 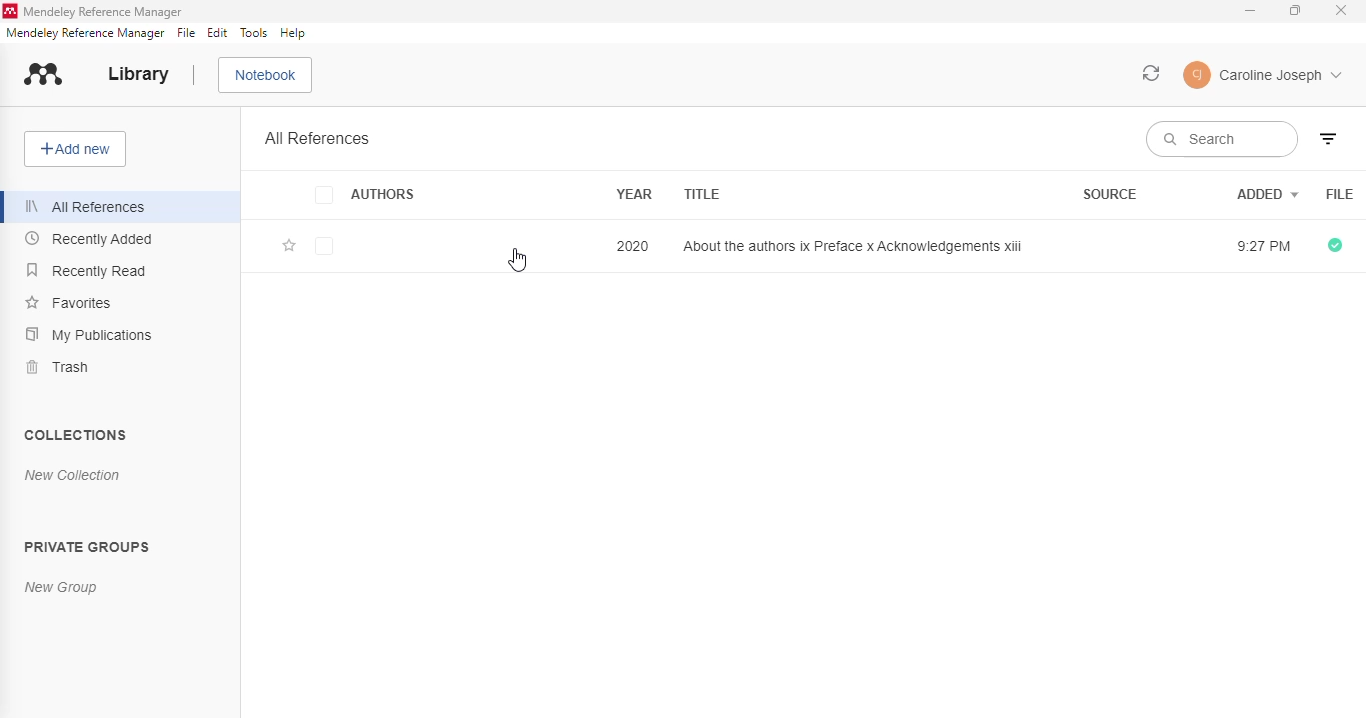 I want to click on library, so click(x=138, y=74).